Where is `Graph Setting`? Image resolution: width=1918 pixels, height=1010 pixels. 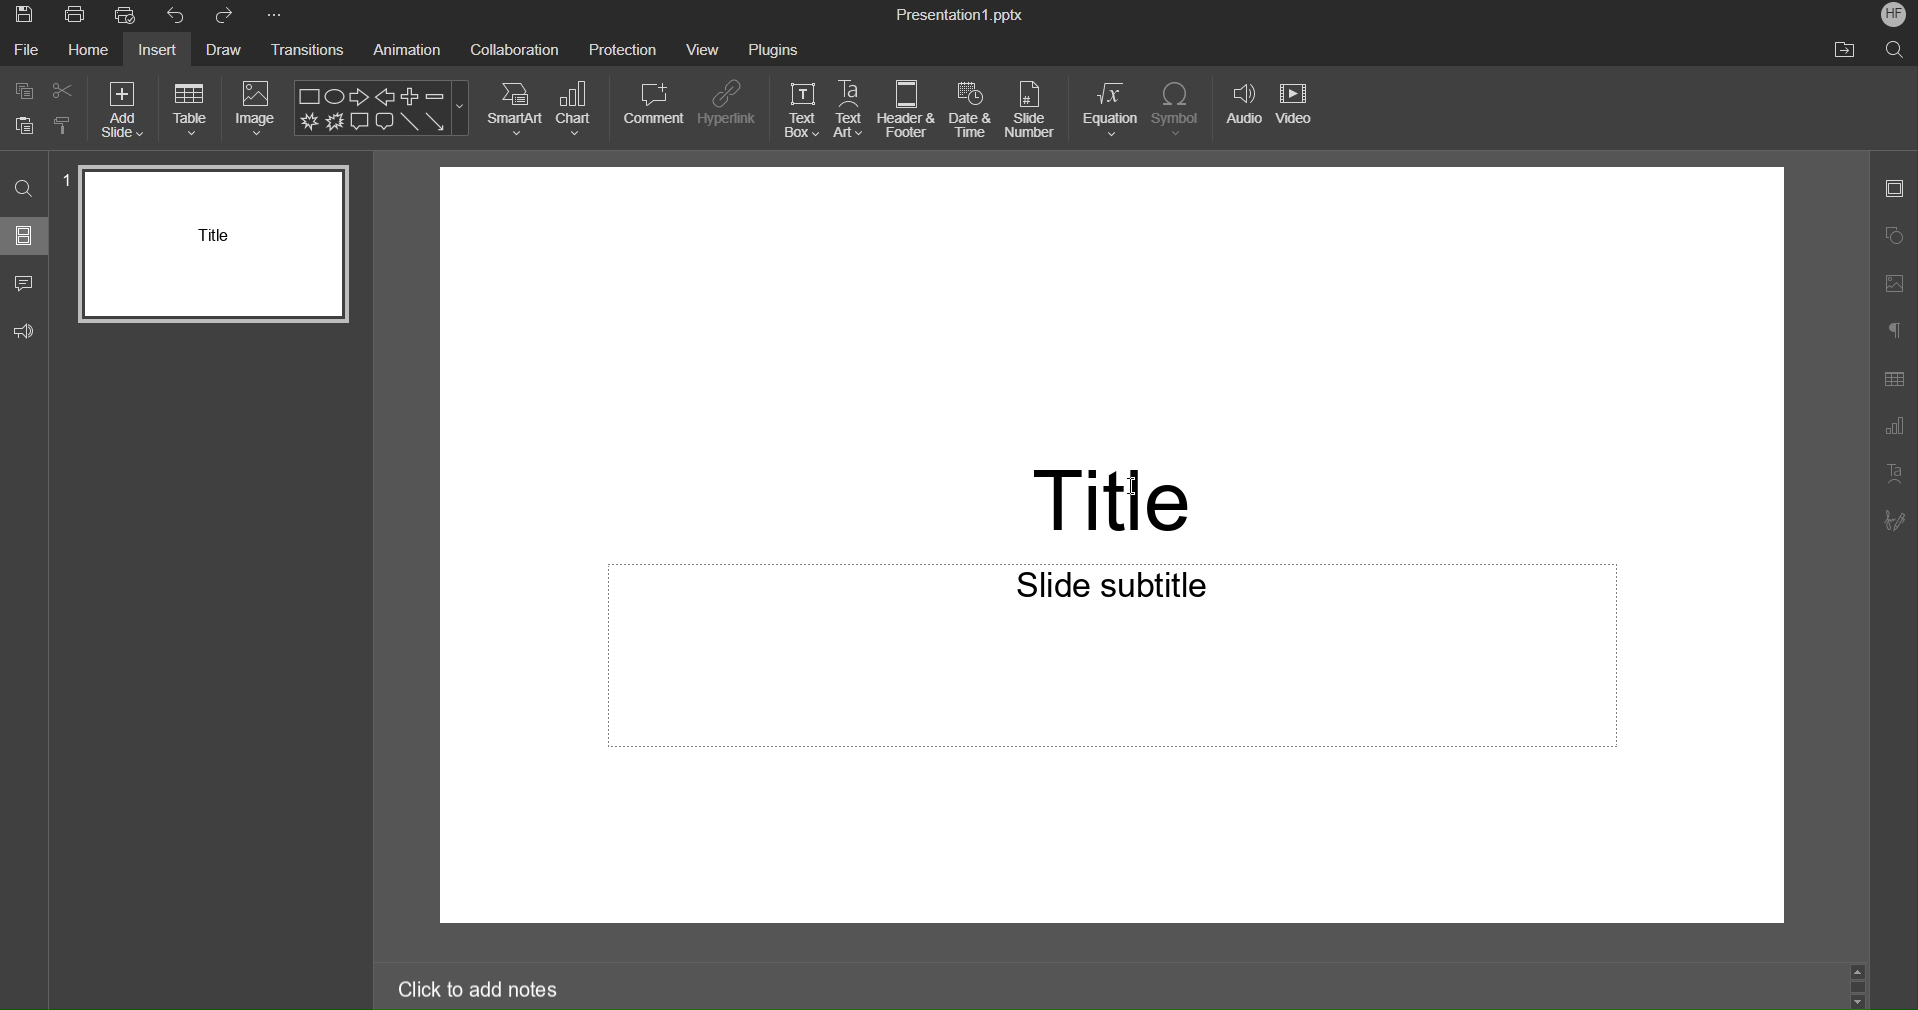 Graph Setting is located at coordinates (1894, 427).